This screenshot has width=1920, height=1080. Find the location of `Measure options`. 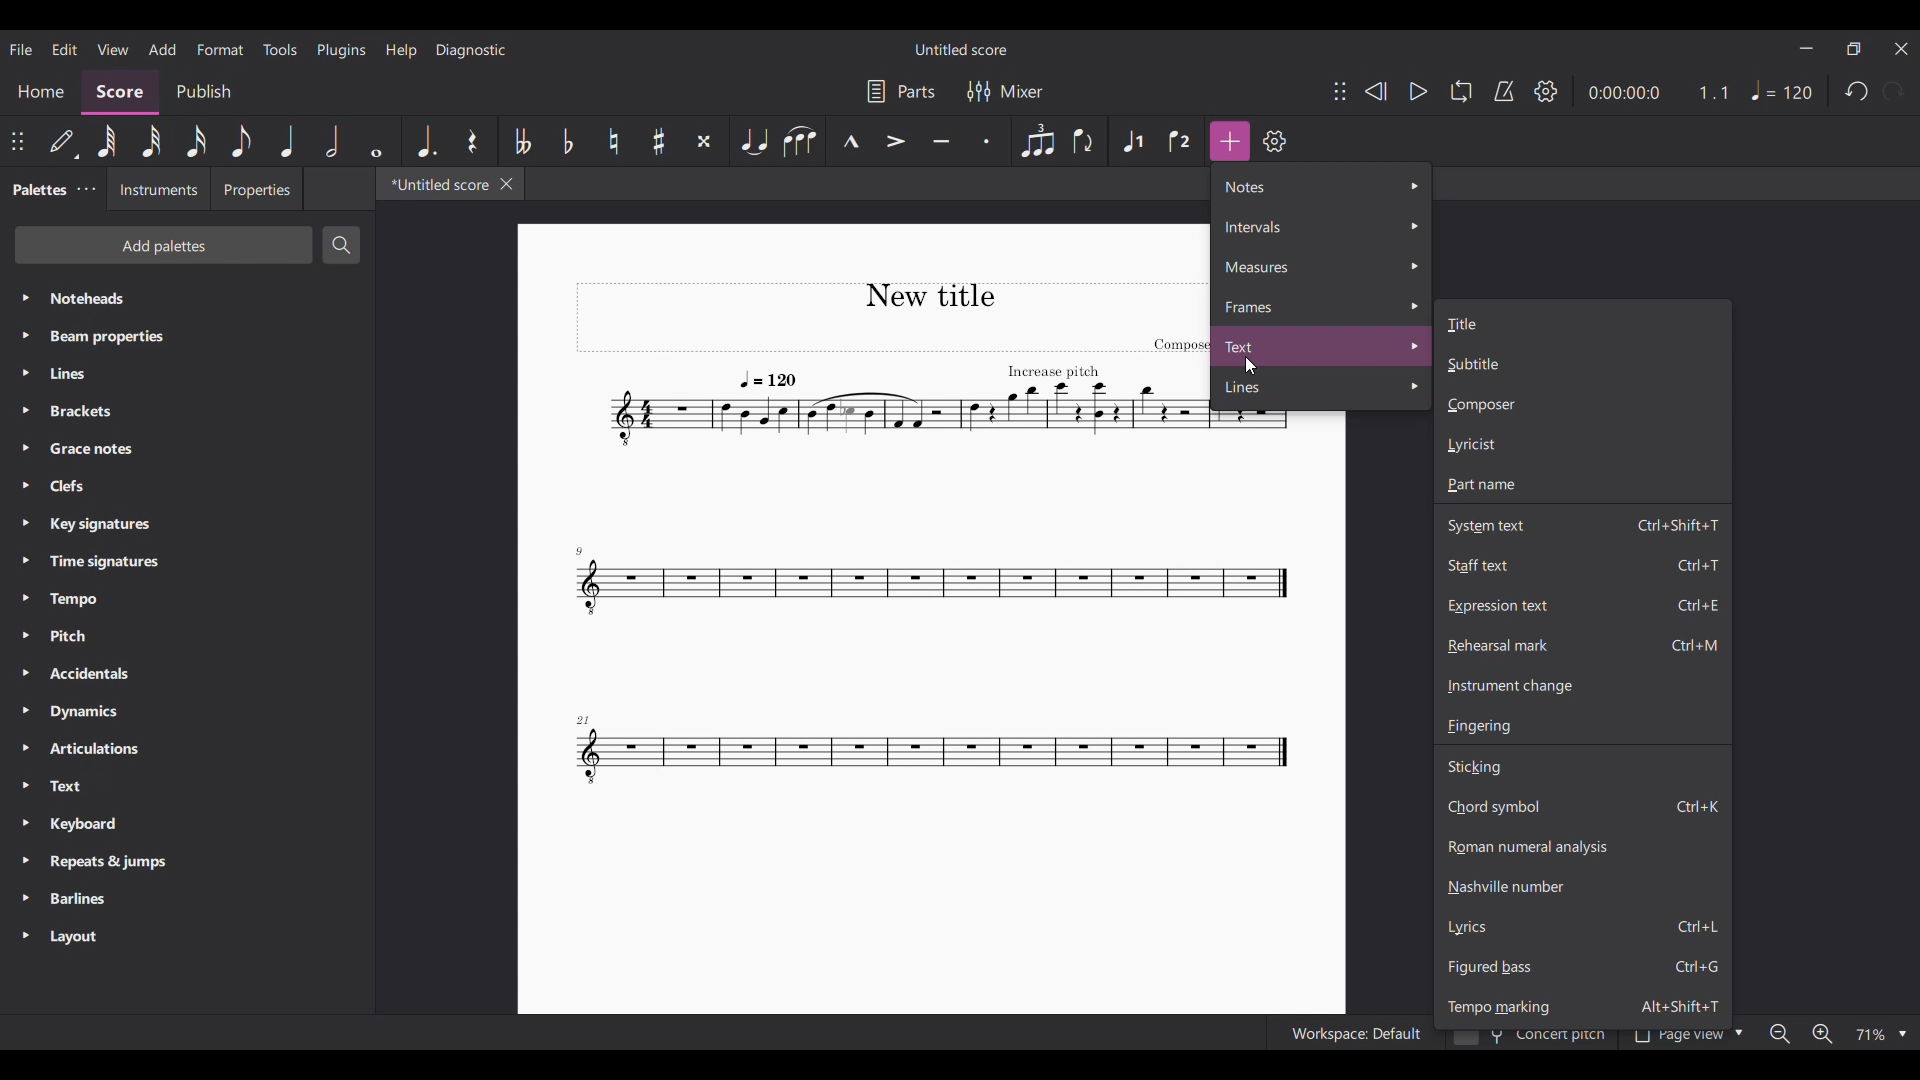

Measure options is located at coordinates (1321, 266).